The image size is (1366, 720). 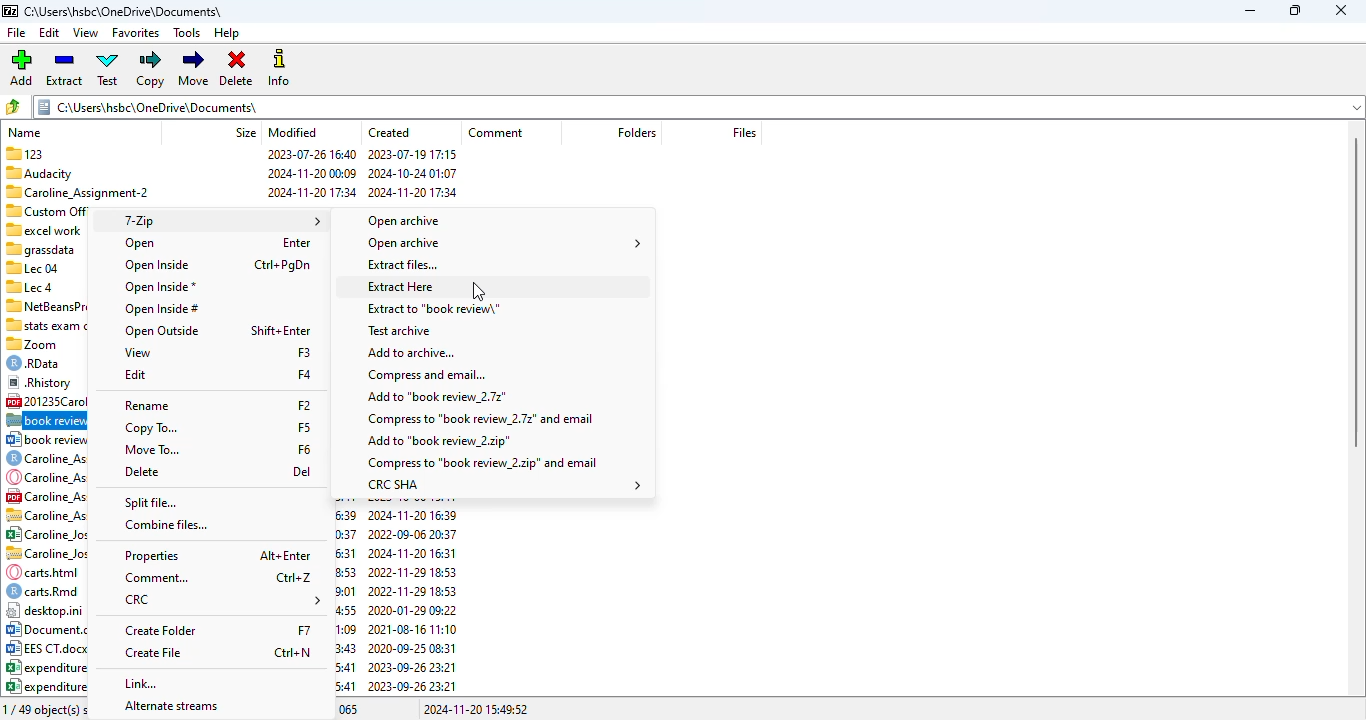 What do you see at coordinates (302, 471) in the screenshot?
I see `shortcut for delete` at bounding box center [302, 471].